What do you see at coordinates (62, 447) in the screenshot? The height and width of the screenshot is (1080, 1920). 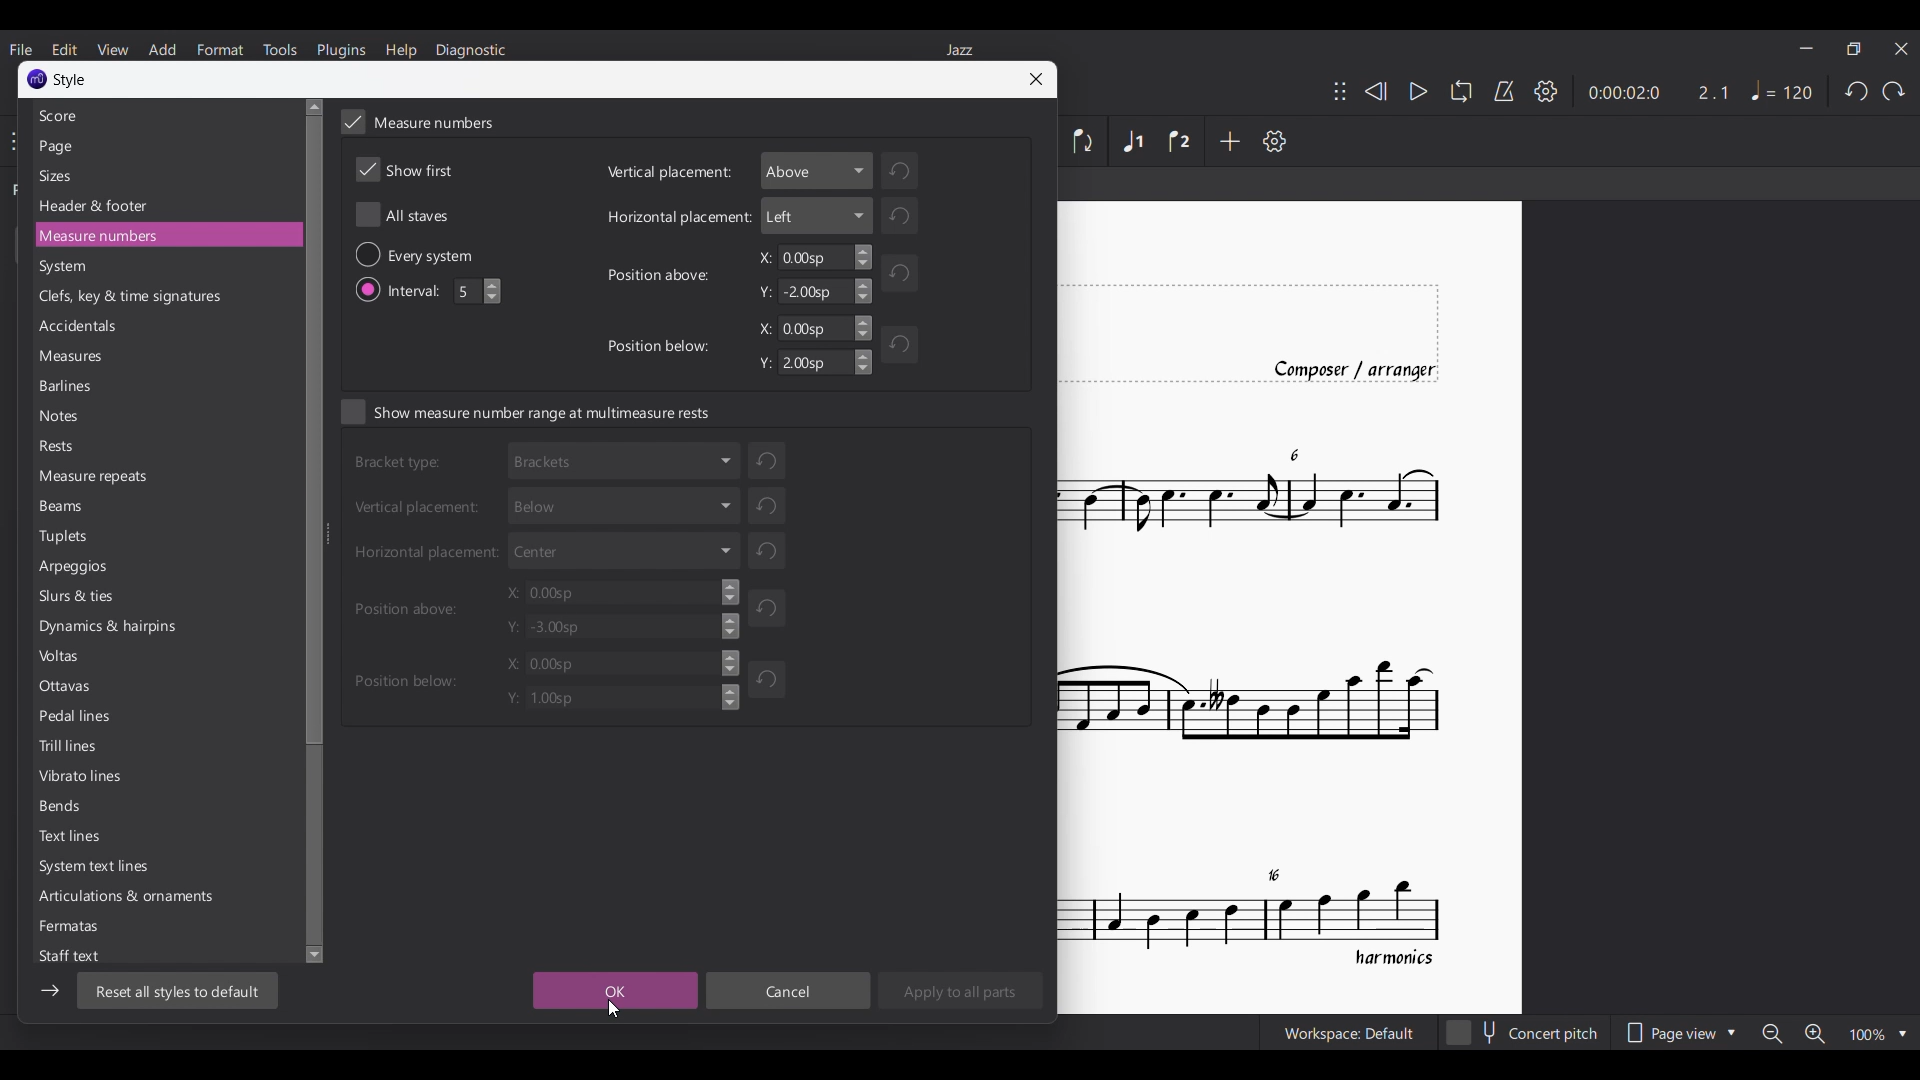 I see `Rets` at bounding box center [62, 447].